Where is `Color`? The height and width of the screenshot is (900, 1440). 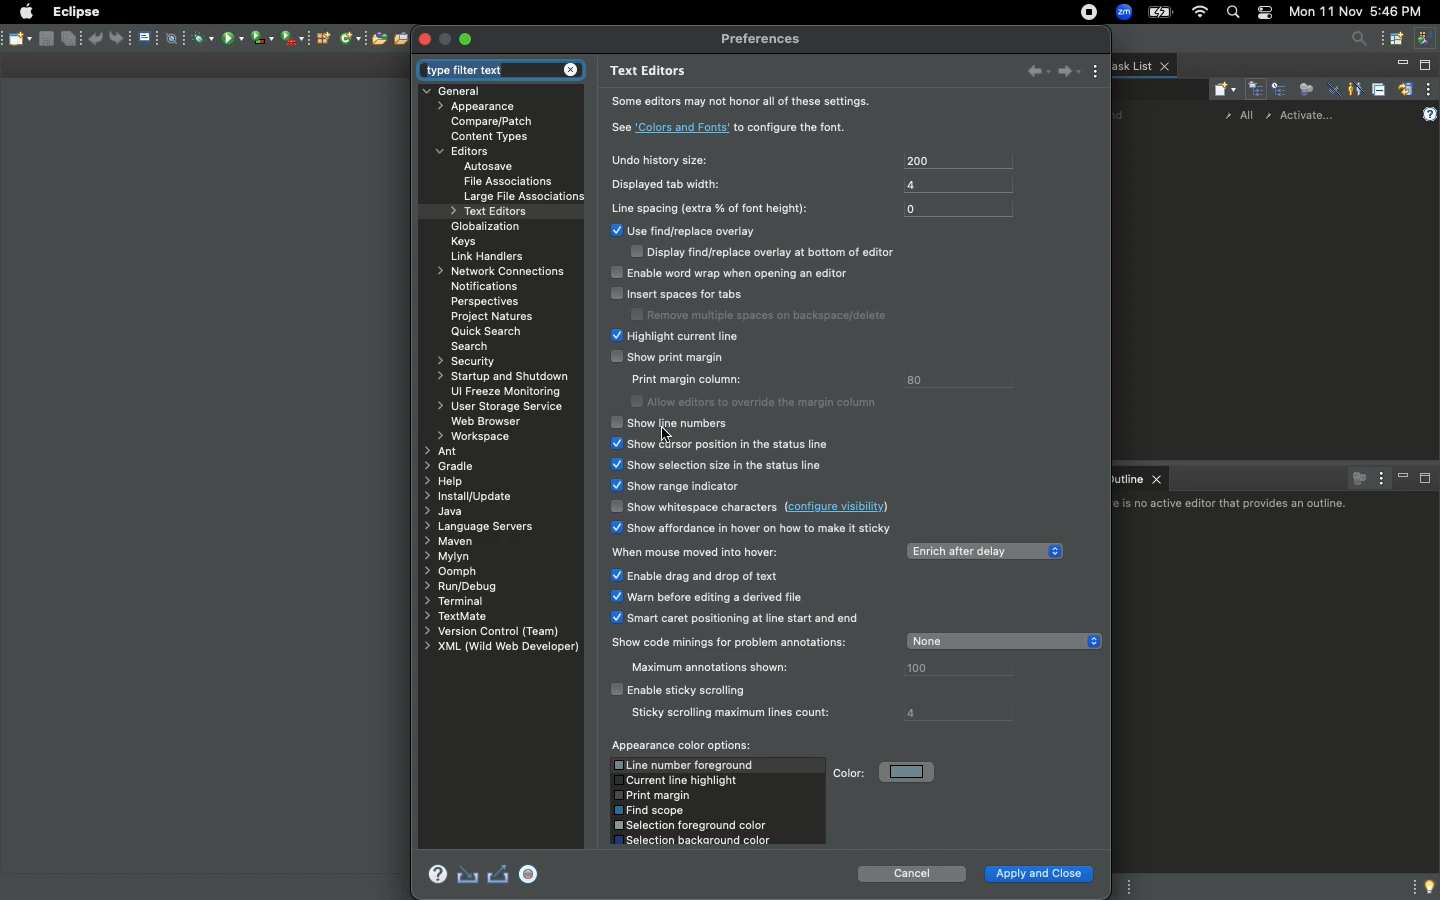 Color is located at coordinates (885, 770).